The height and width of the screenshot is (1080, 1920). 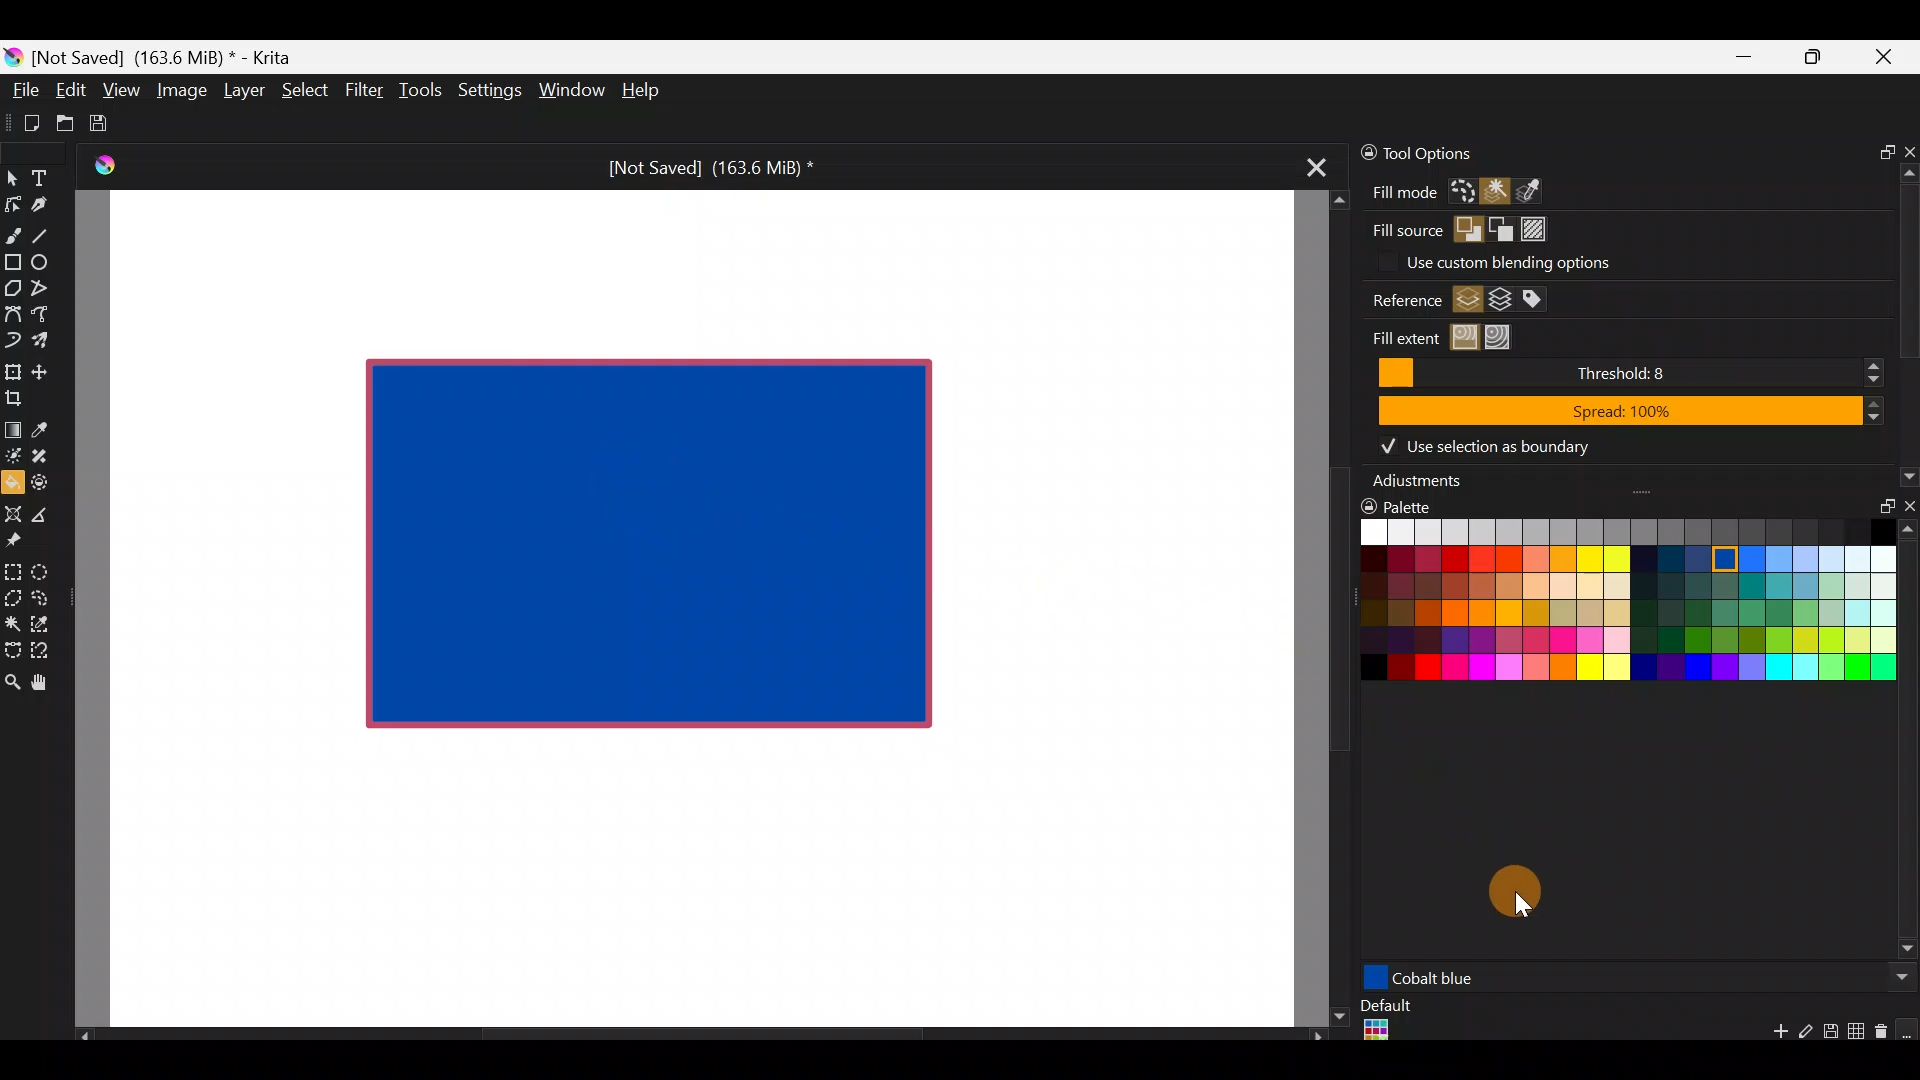 I want to click on Fill mode, so click(x=1398, y=191).